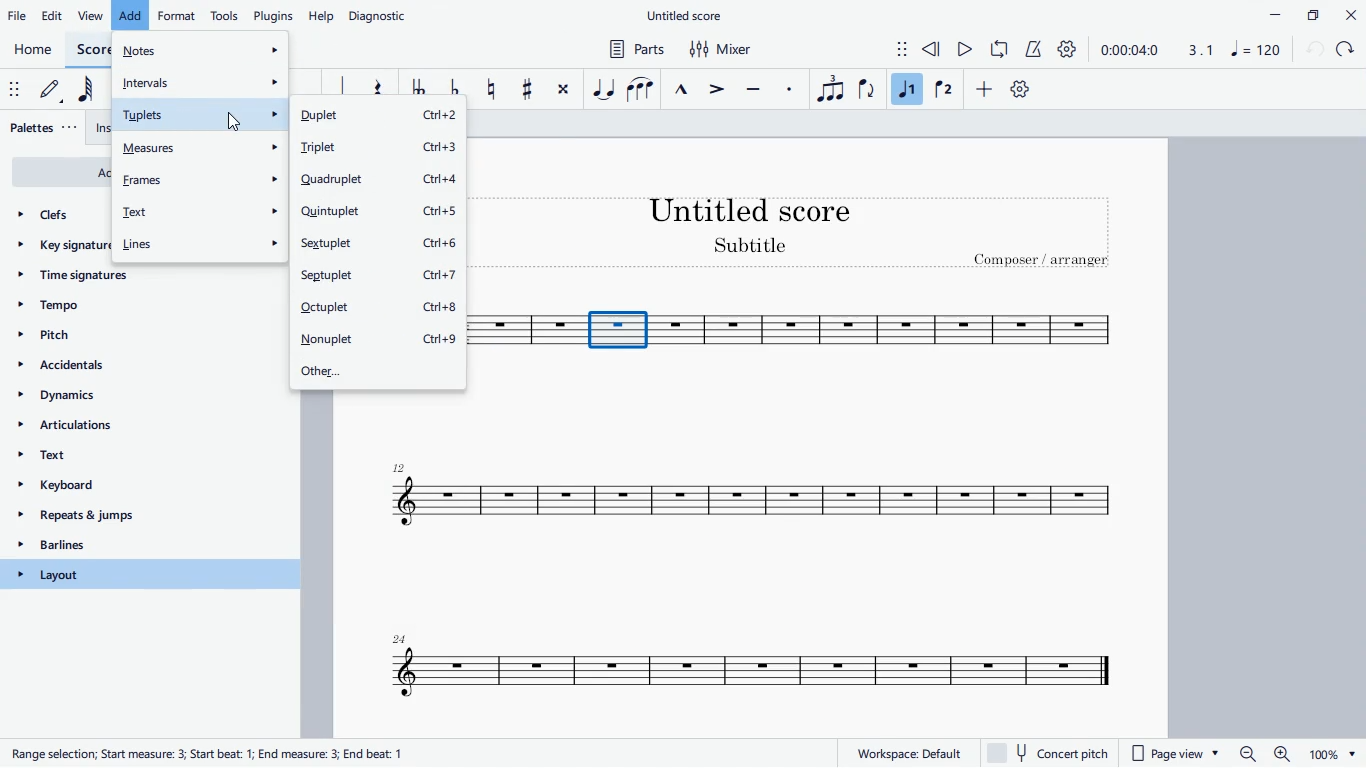 This screenshot has width=1366, height=768. I want to click on frames, so click(200, 179).